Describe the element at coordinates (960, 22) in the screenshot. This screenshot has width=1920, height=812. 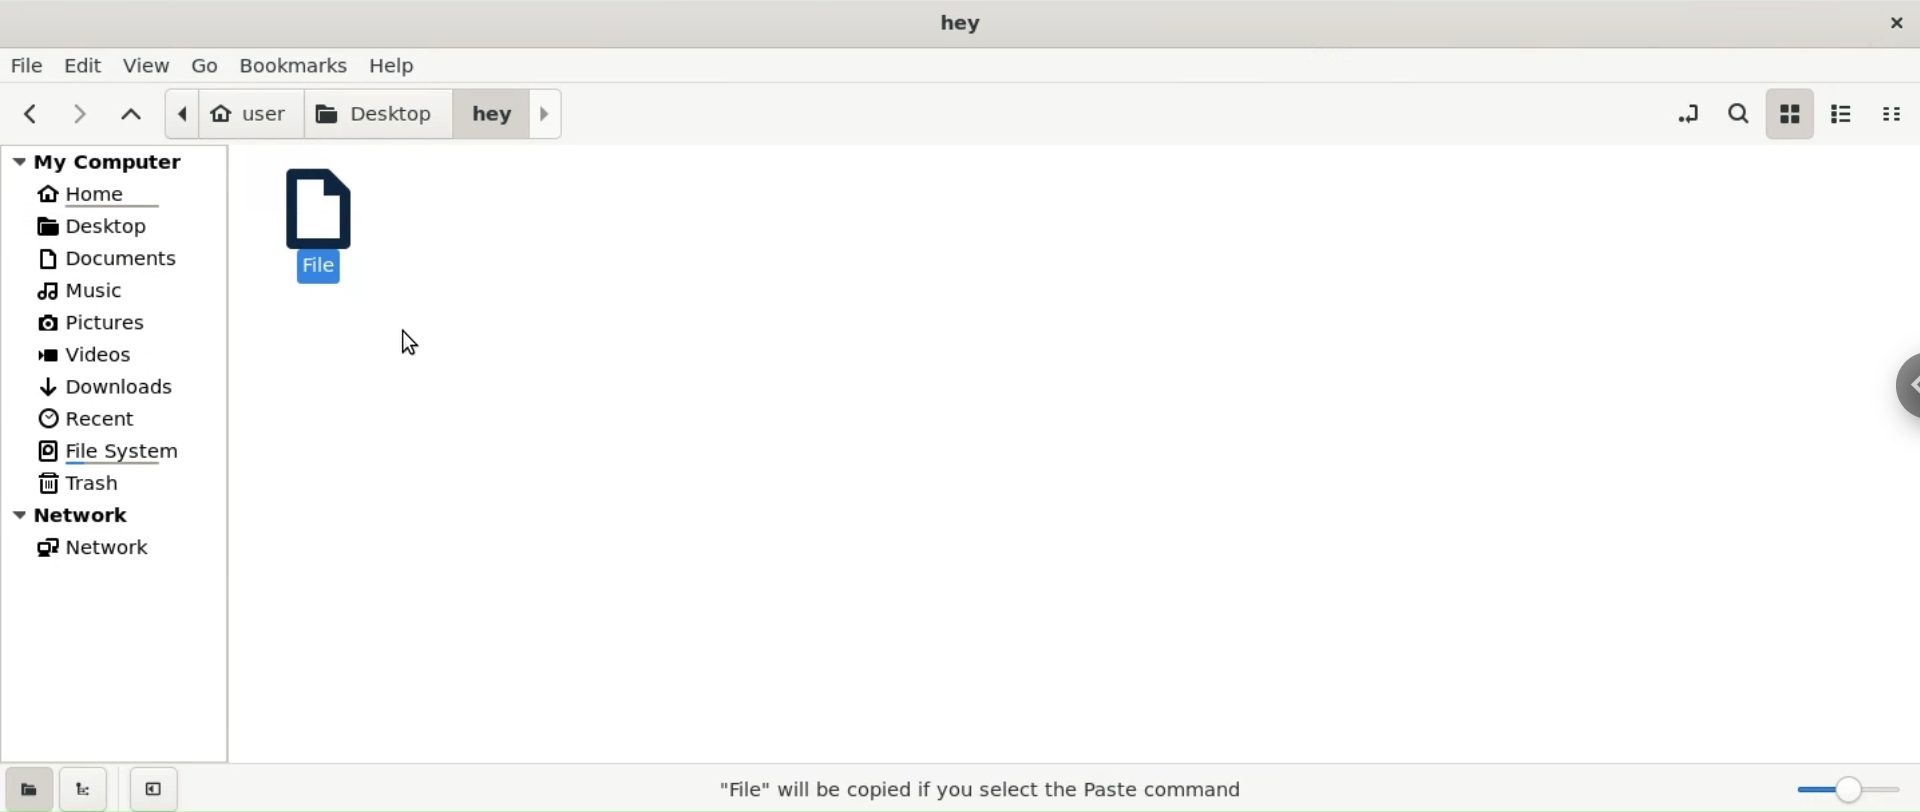
I see `title` at that location.